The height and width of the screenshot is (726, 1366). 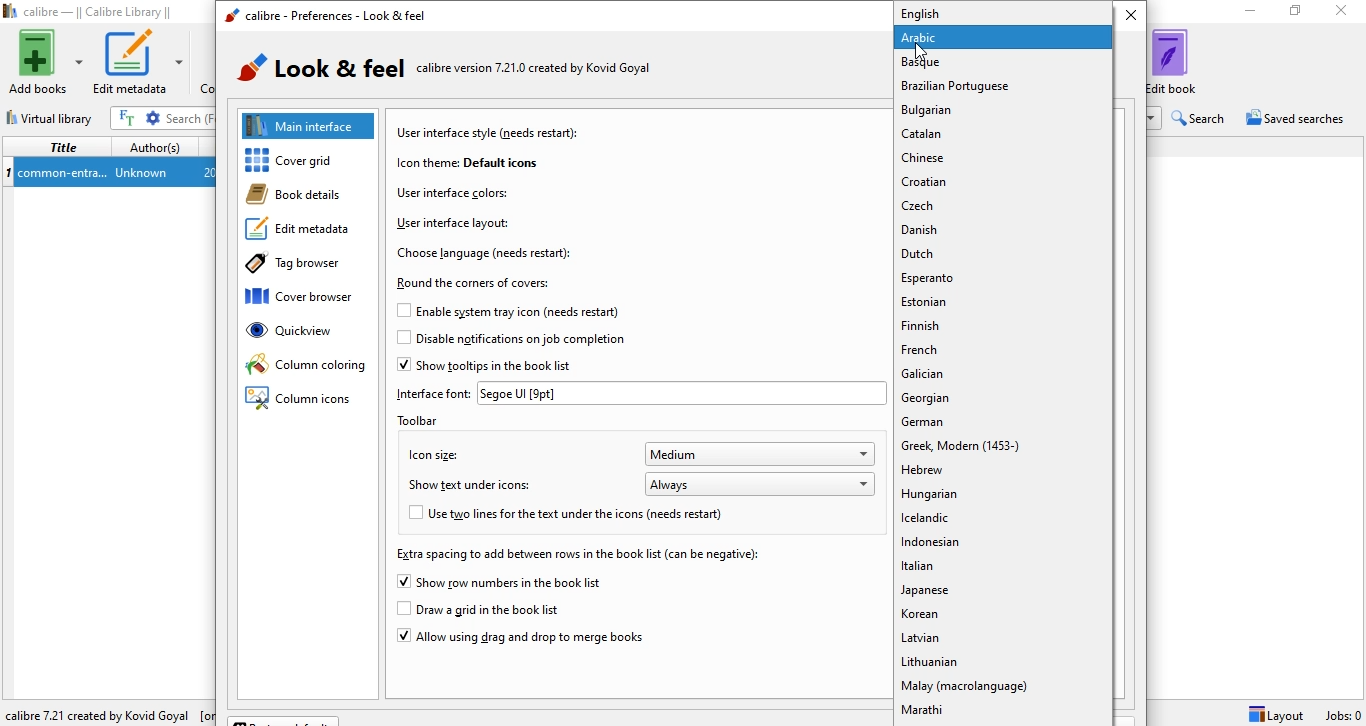 What do you see at coordinates (495, 610) in the screenshot?
I see `draw a grid in the book list` at bounding box center [495, 610].